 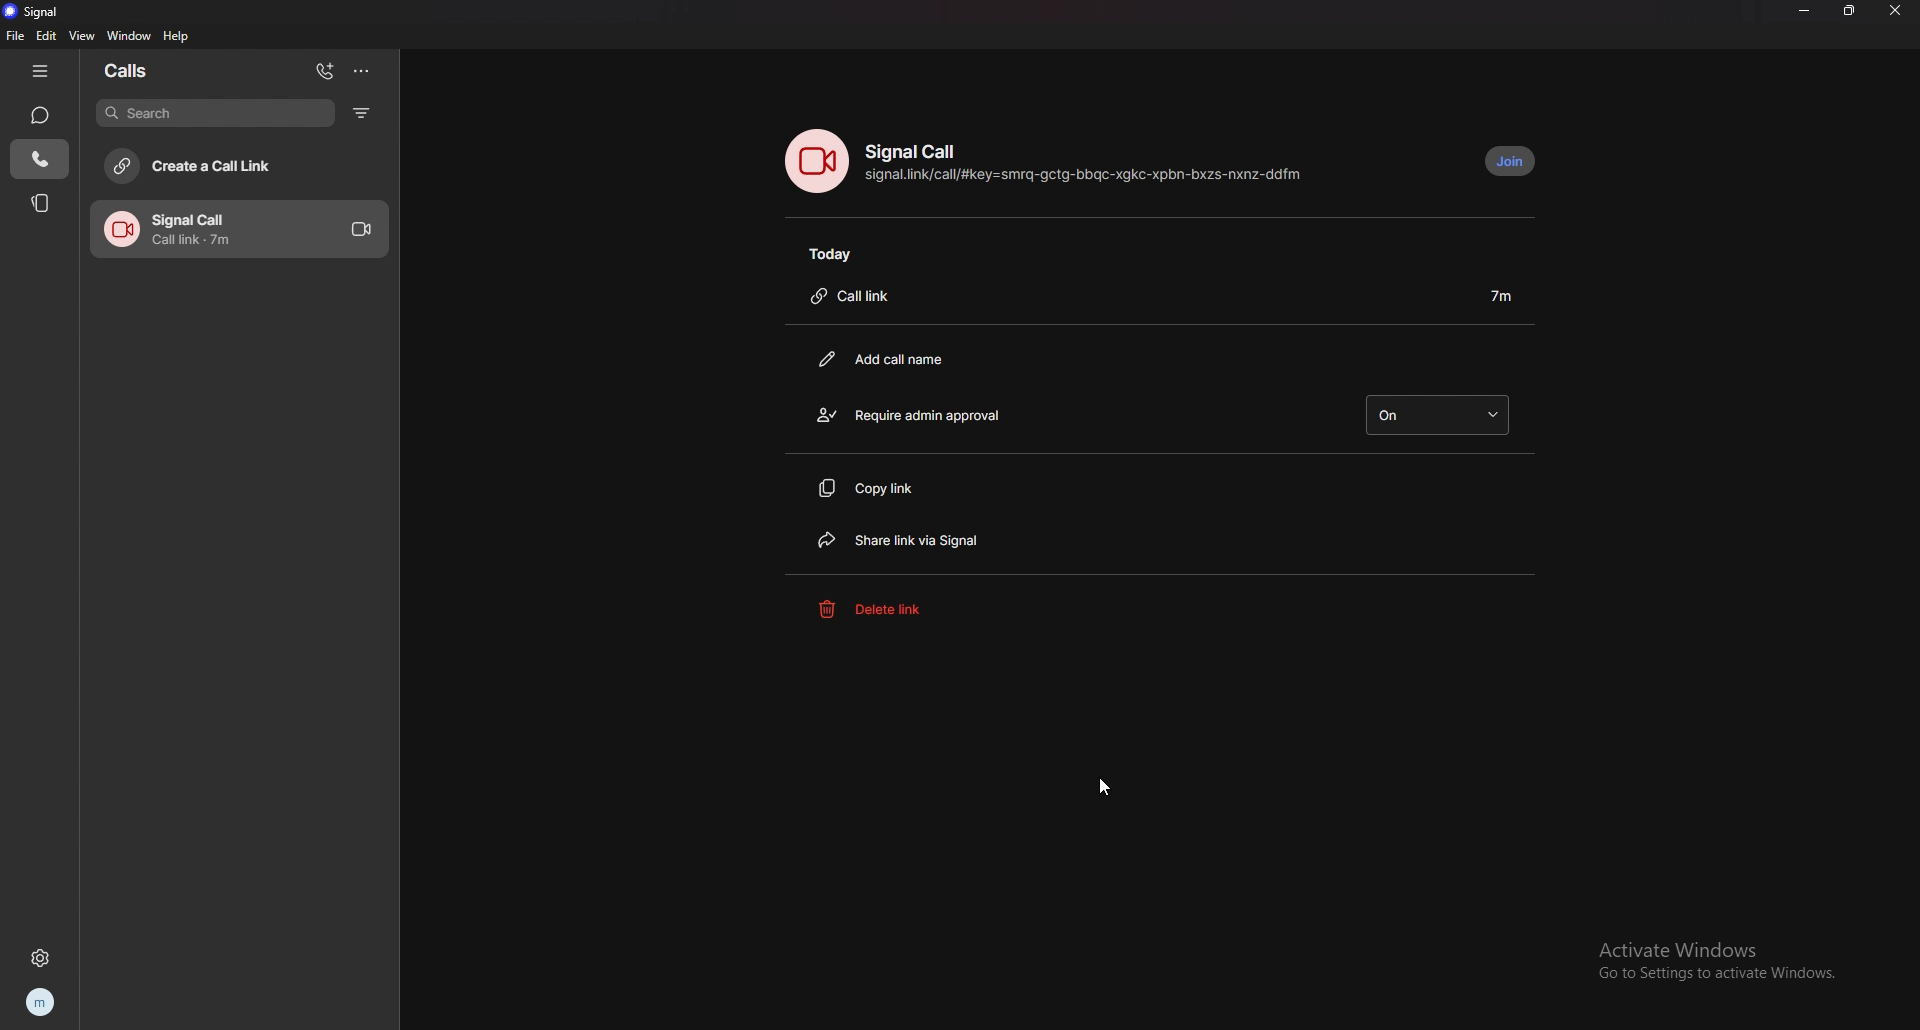 I want to click on hide tab, so click(x=44, y=71).